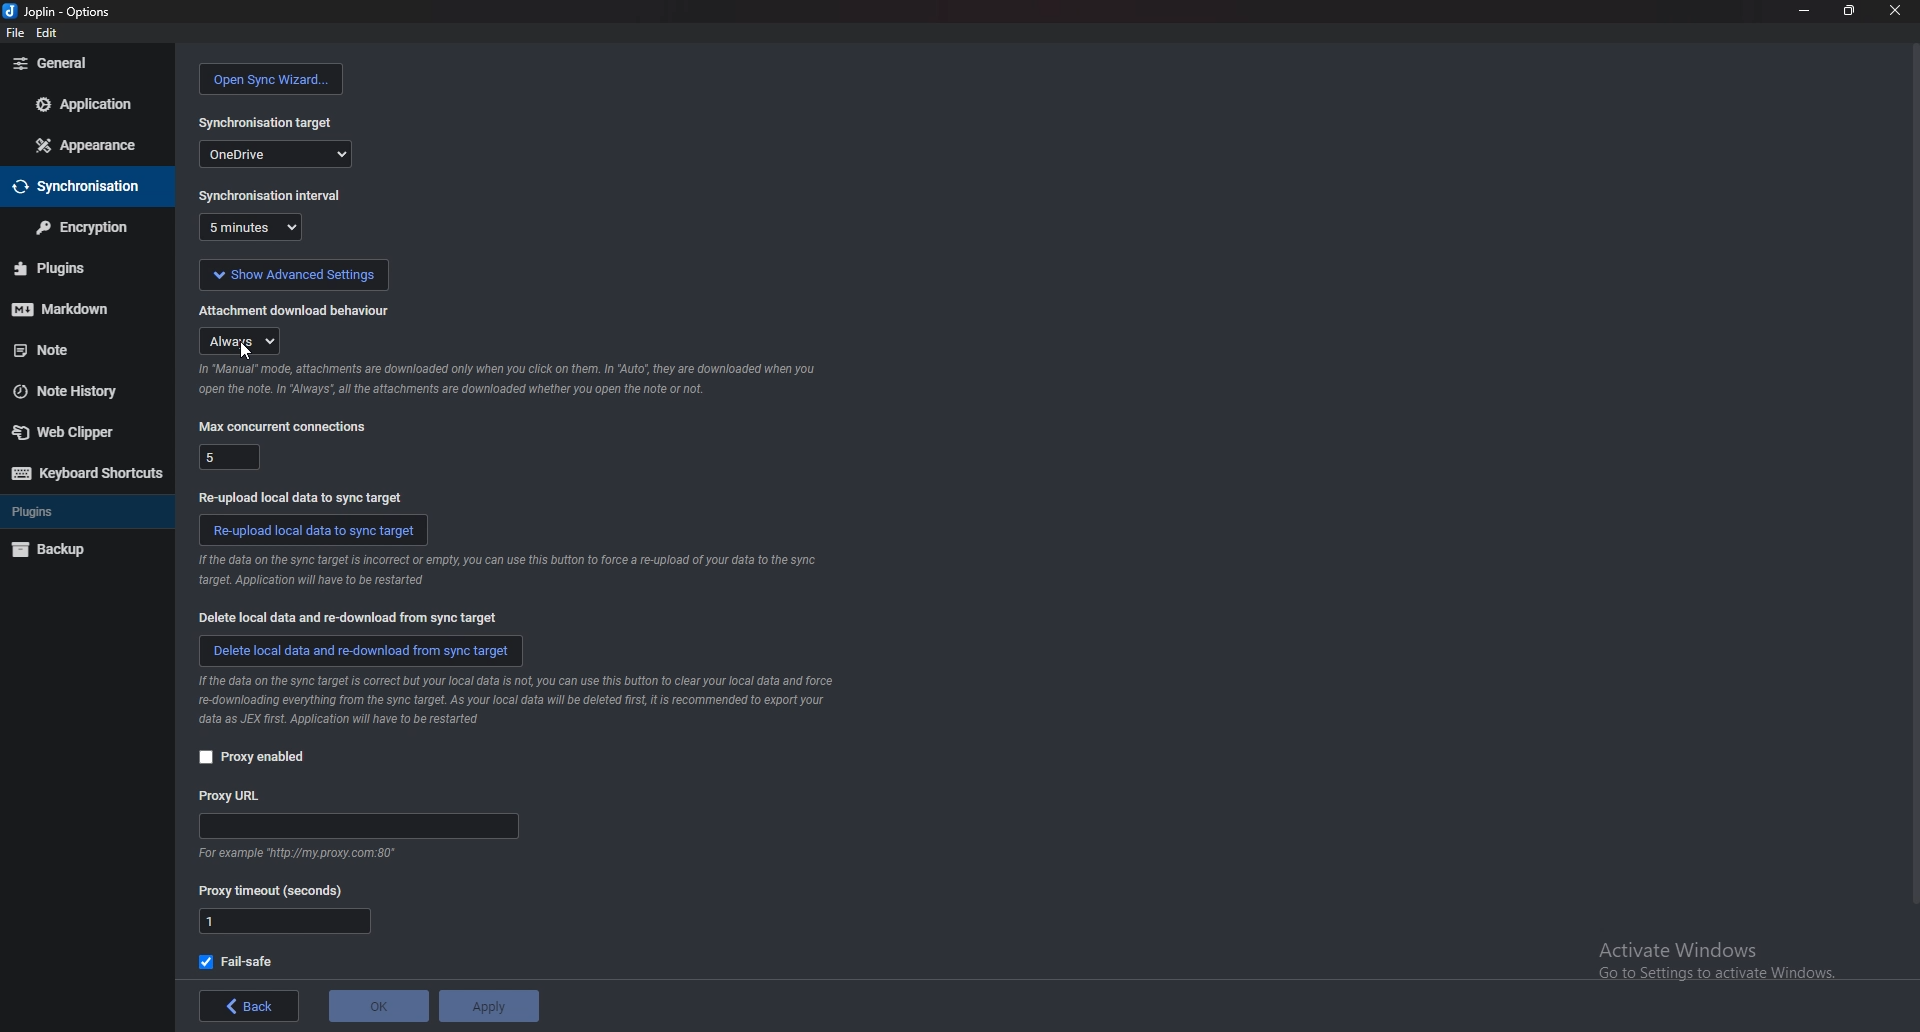  I want to click on cursor, so click(247, 353).